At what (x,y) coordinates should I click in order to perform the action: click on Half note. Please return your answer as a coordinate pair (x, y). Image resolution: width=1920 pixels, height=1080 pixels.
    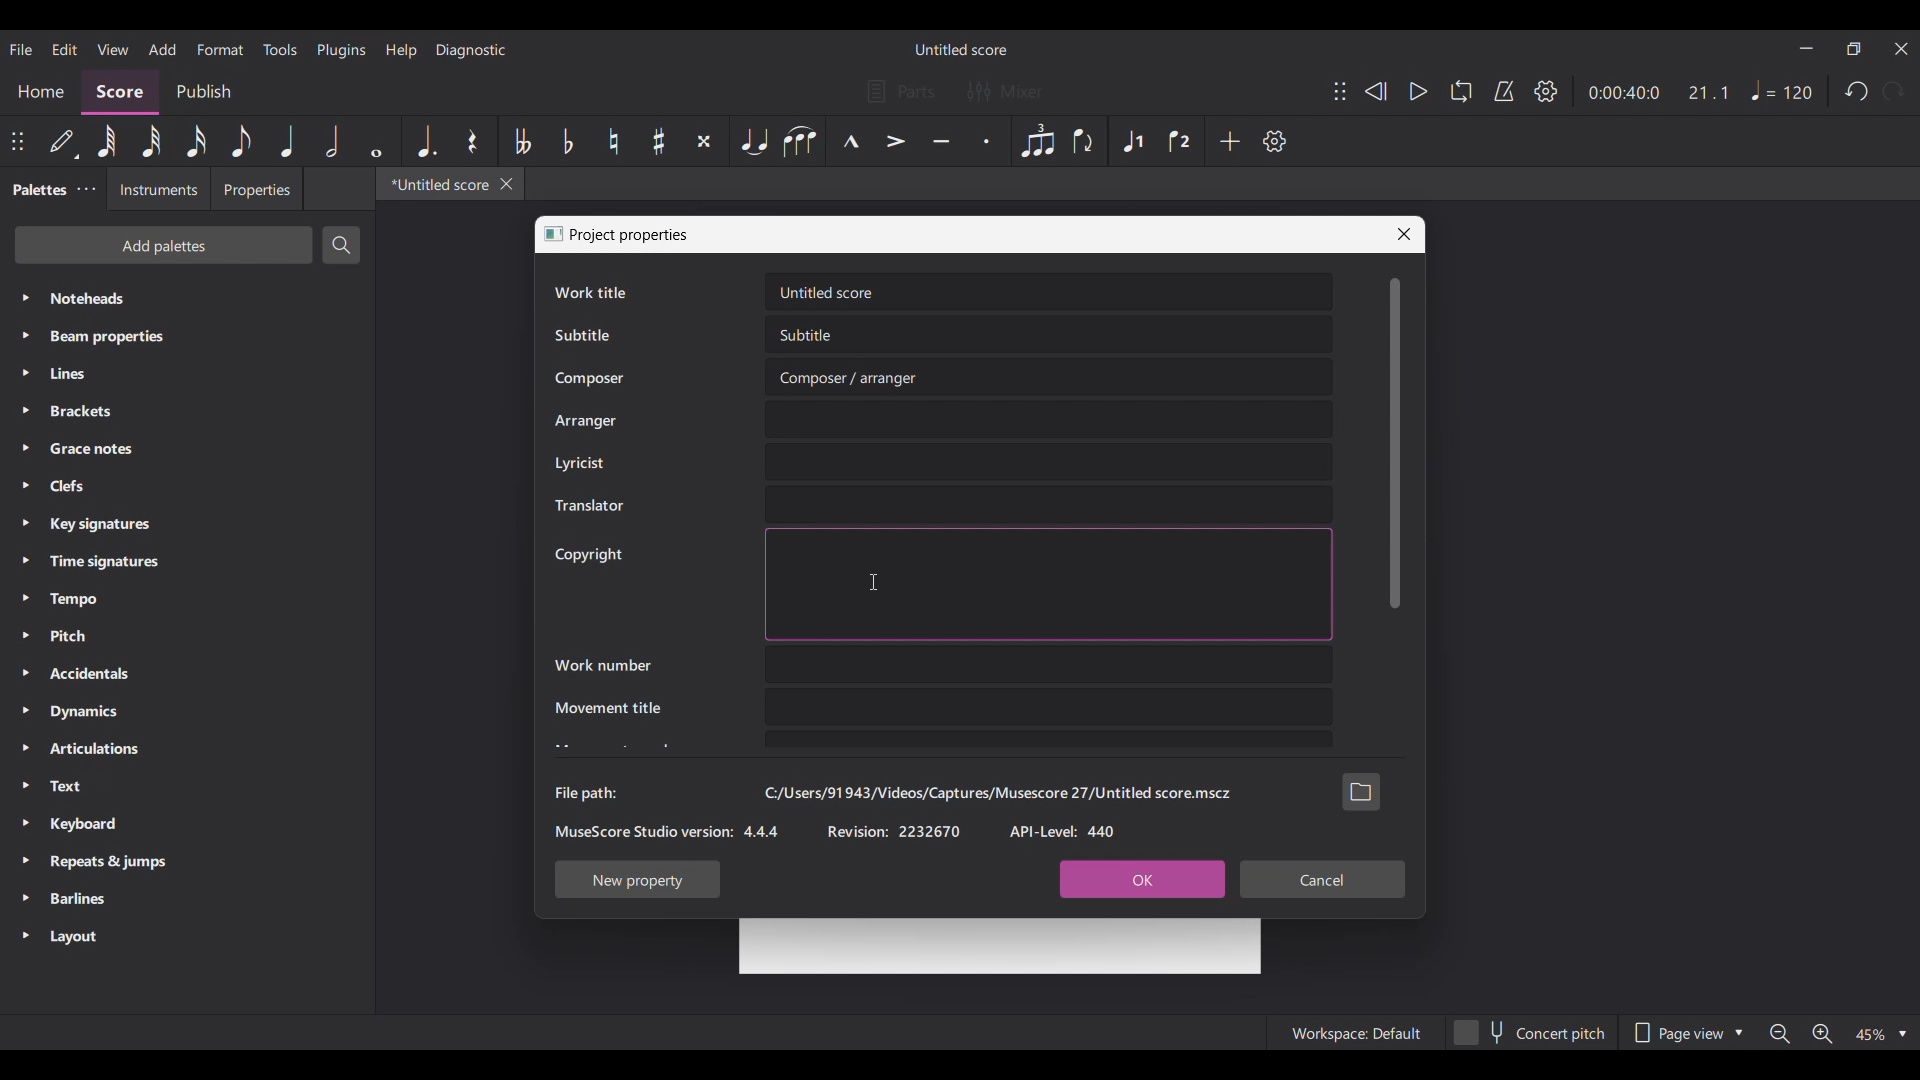
    Looking at the image, I should click on (332, 141).